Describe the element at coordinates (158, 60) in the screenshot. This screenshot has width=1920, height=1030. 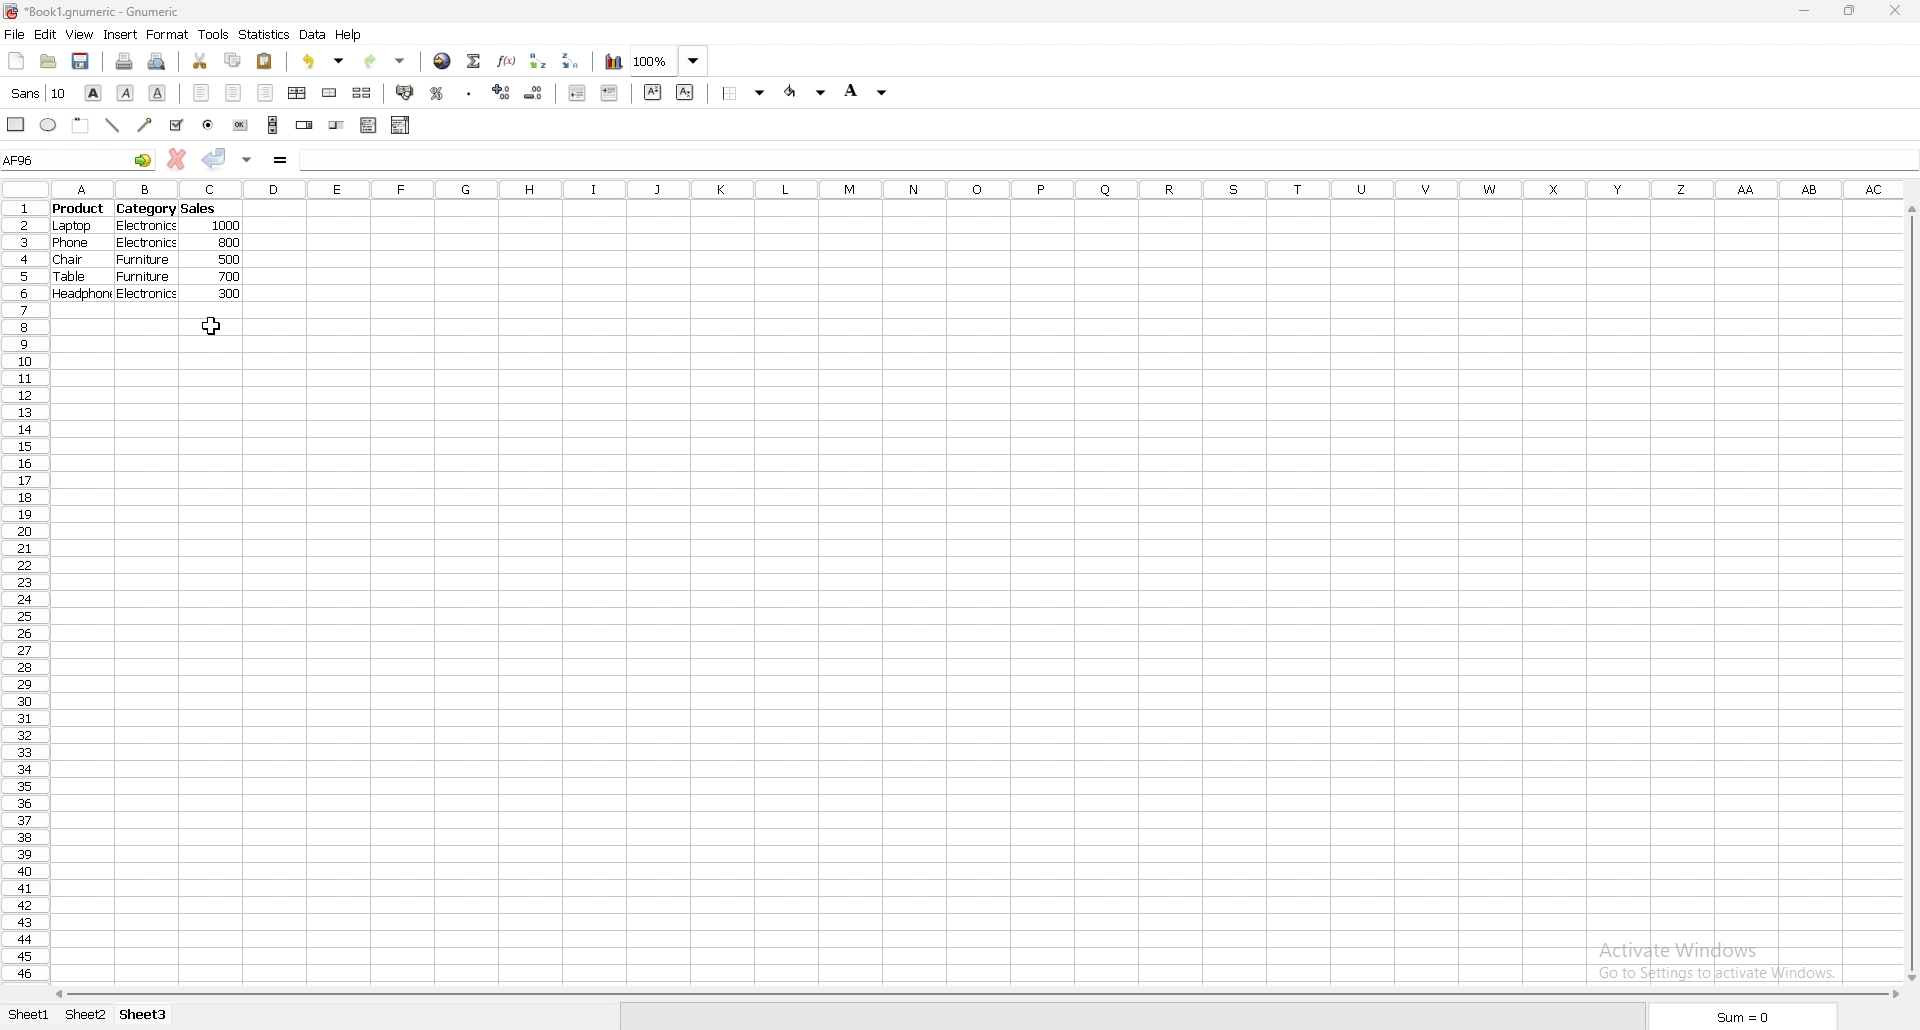
I see `print preview` at that location.